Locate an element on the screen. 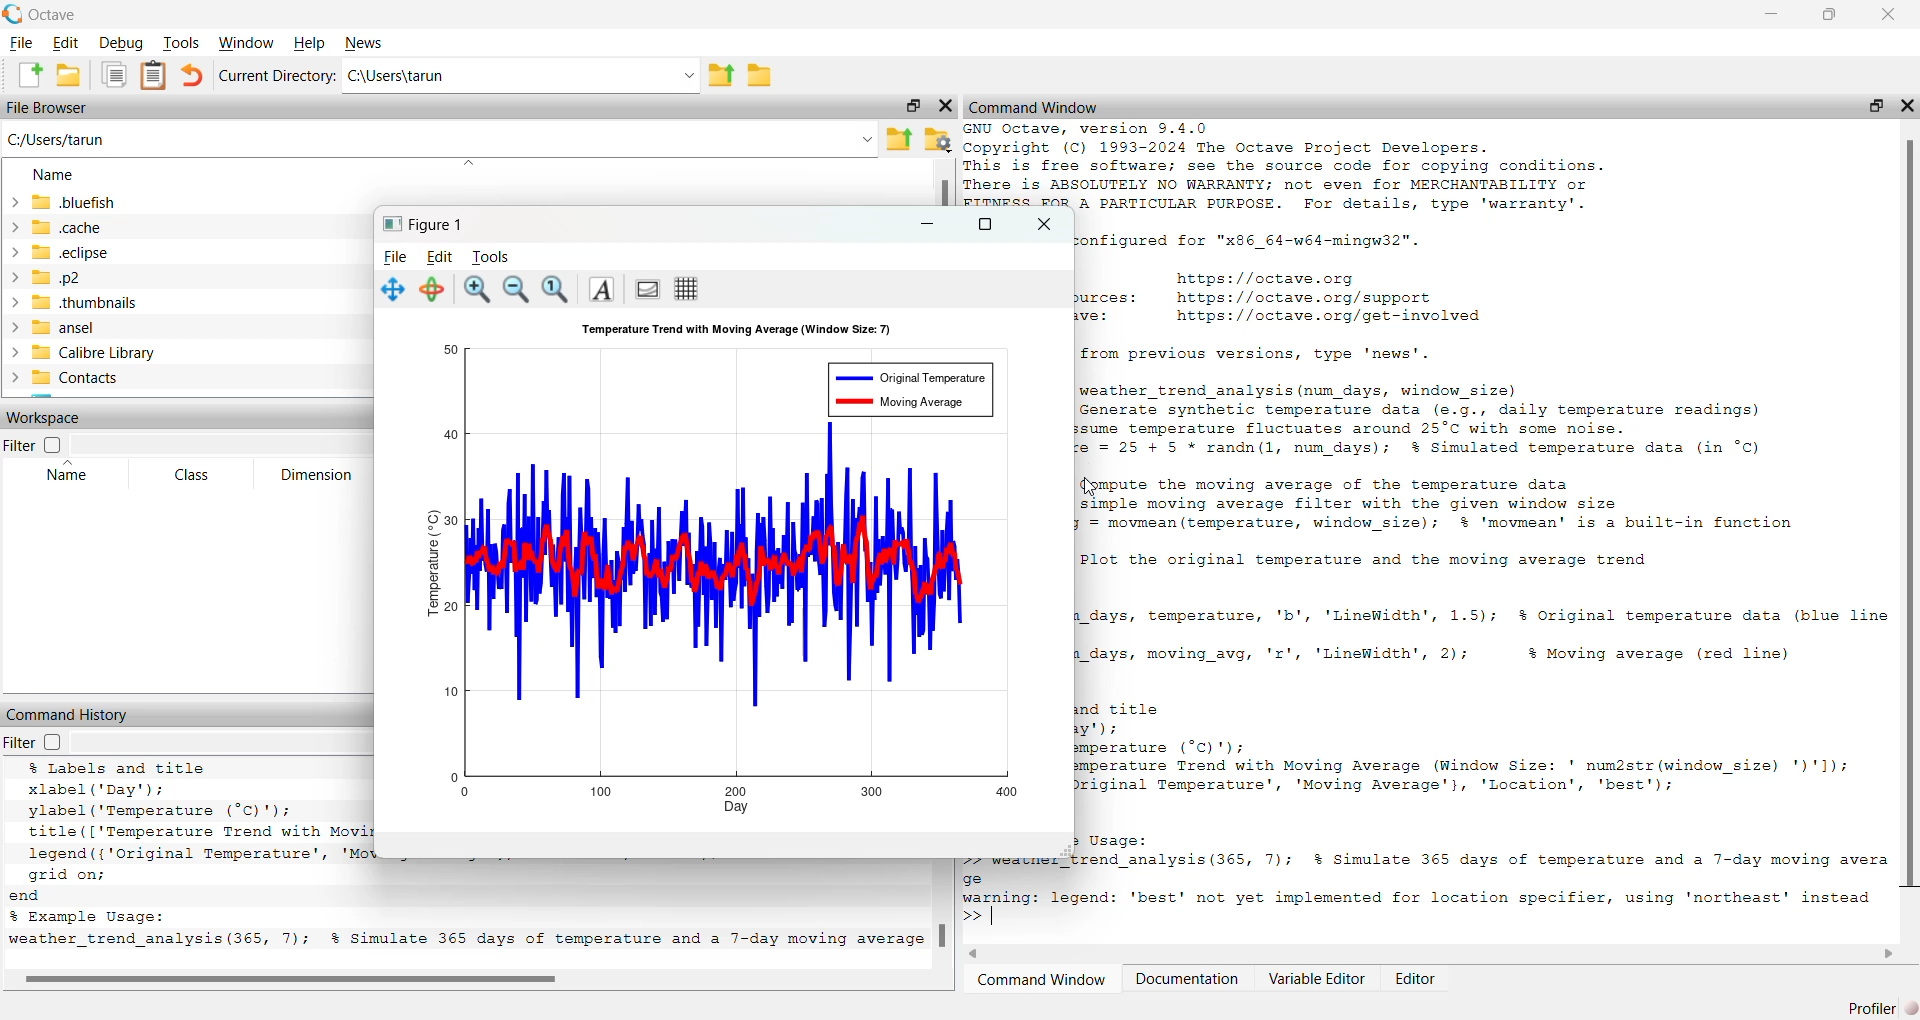  Create Folder is located at coordinates (70, 77).